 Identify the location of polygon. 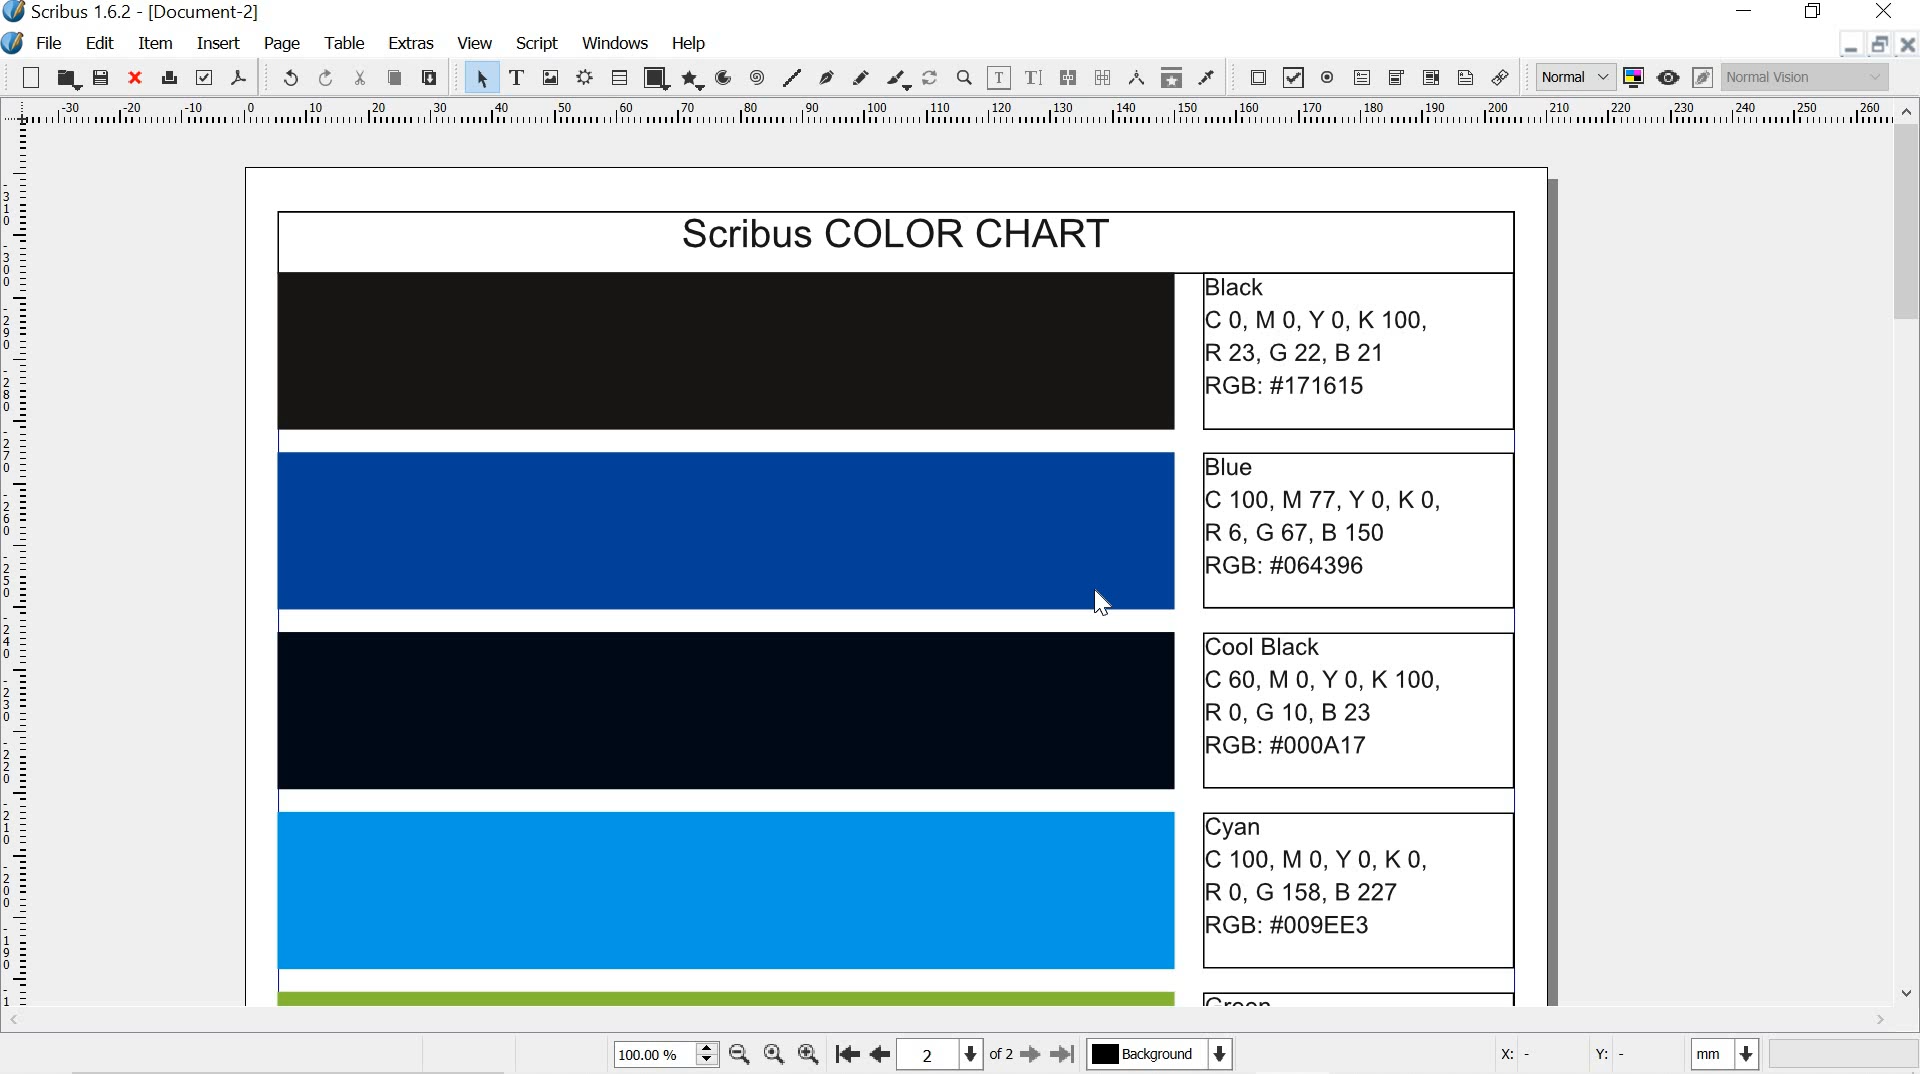
(694, 80).